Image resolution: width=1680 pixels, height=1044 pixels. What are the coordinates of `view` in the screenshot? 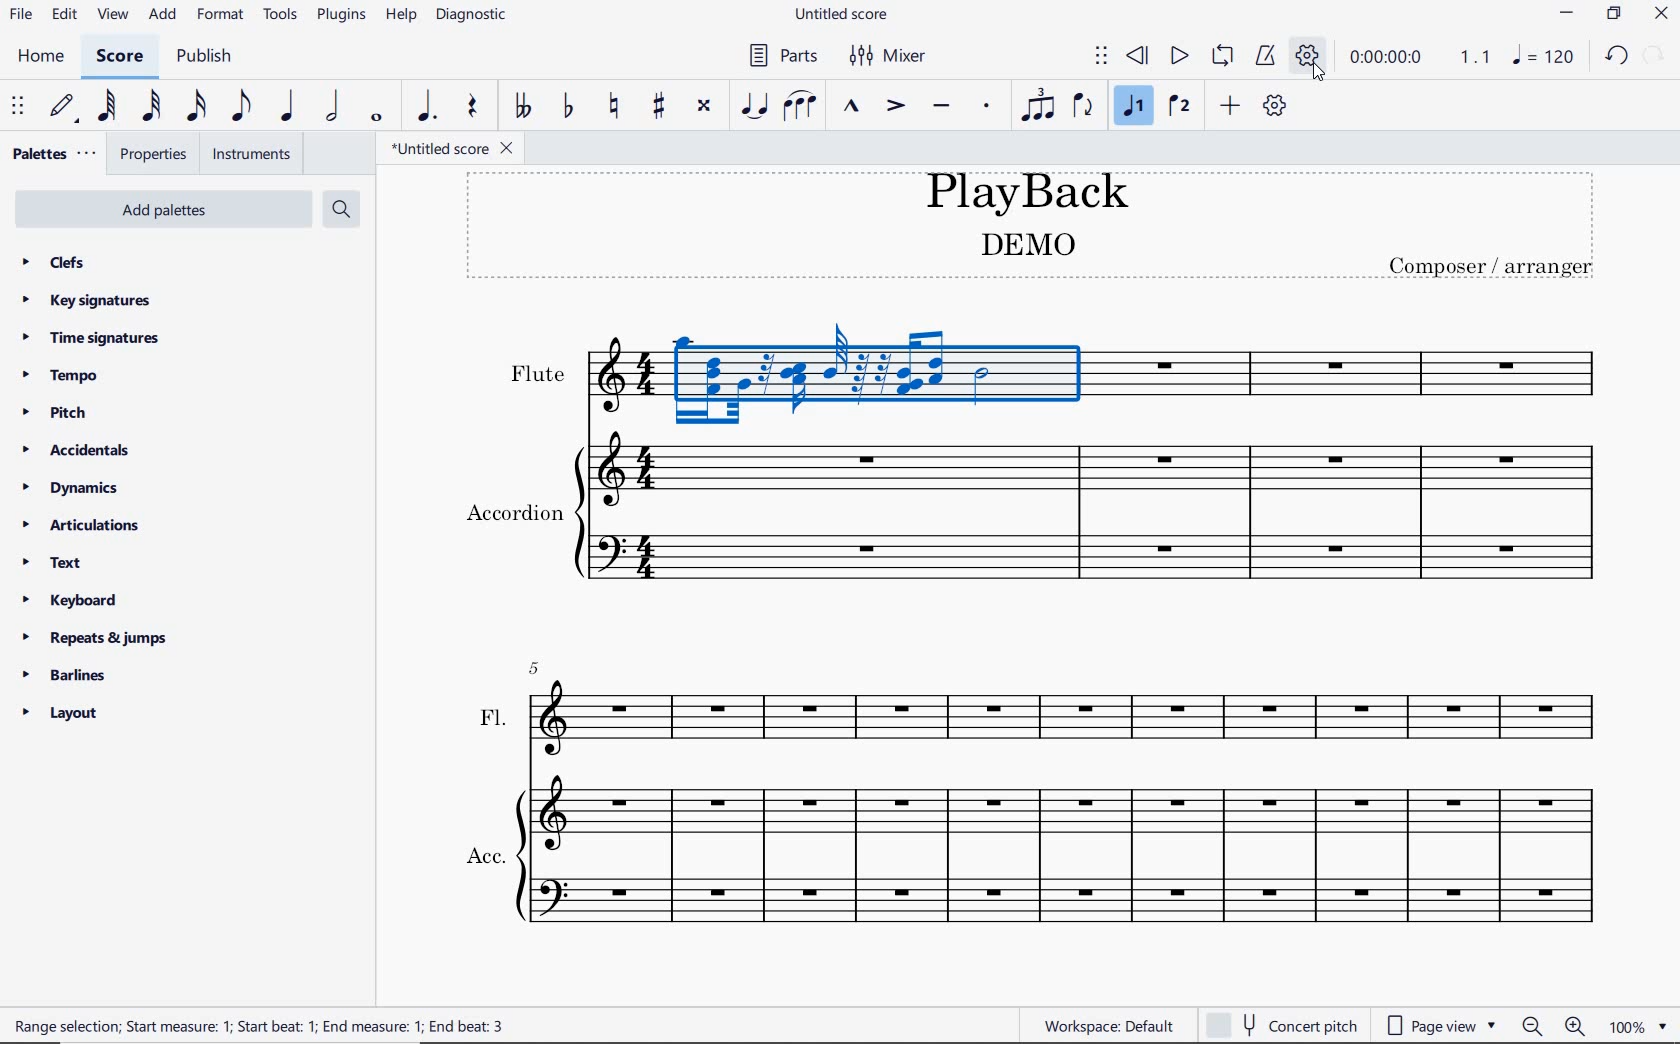 It's located at (112, 15).